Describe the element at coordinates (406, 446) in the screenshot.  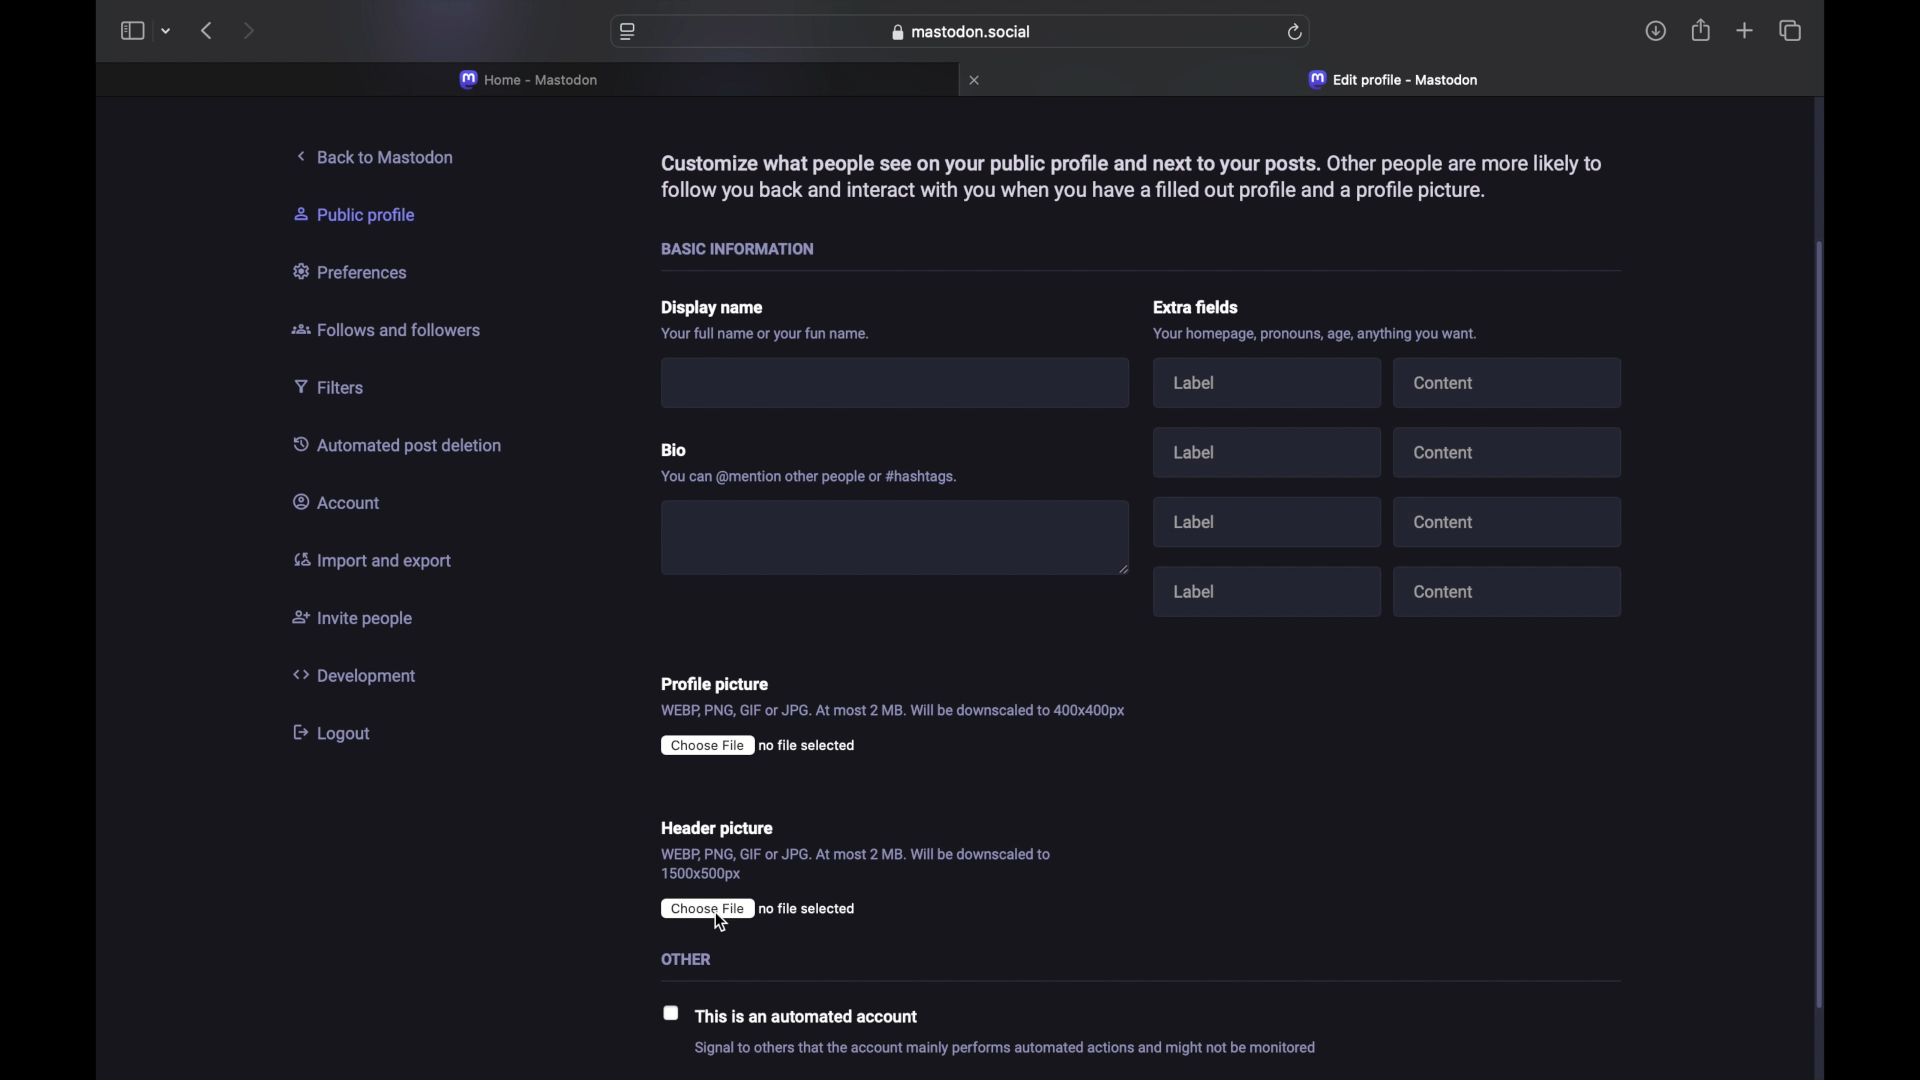
I see `automated post deletion` at that location.